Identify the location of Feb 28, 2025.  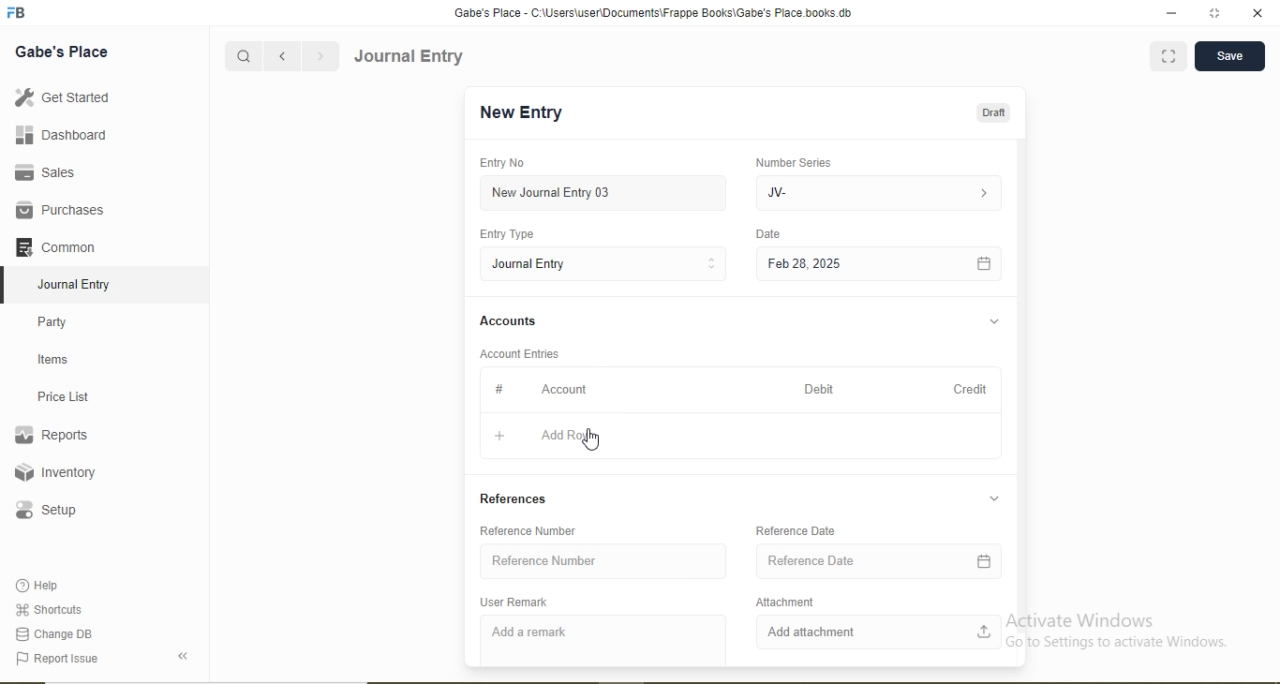
(804, 263).